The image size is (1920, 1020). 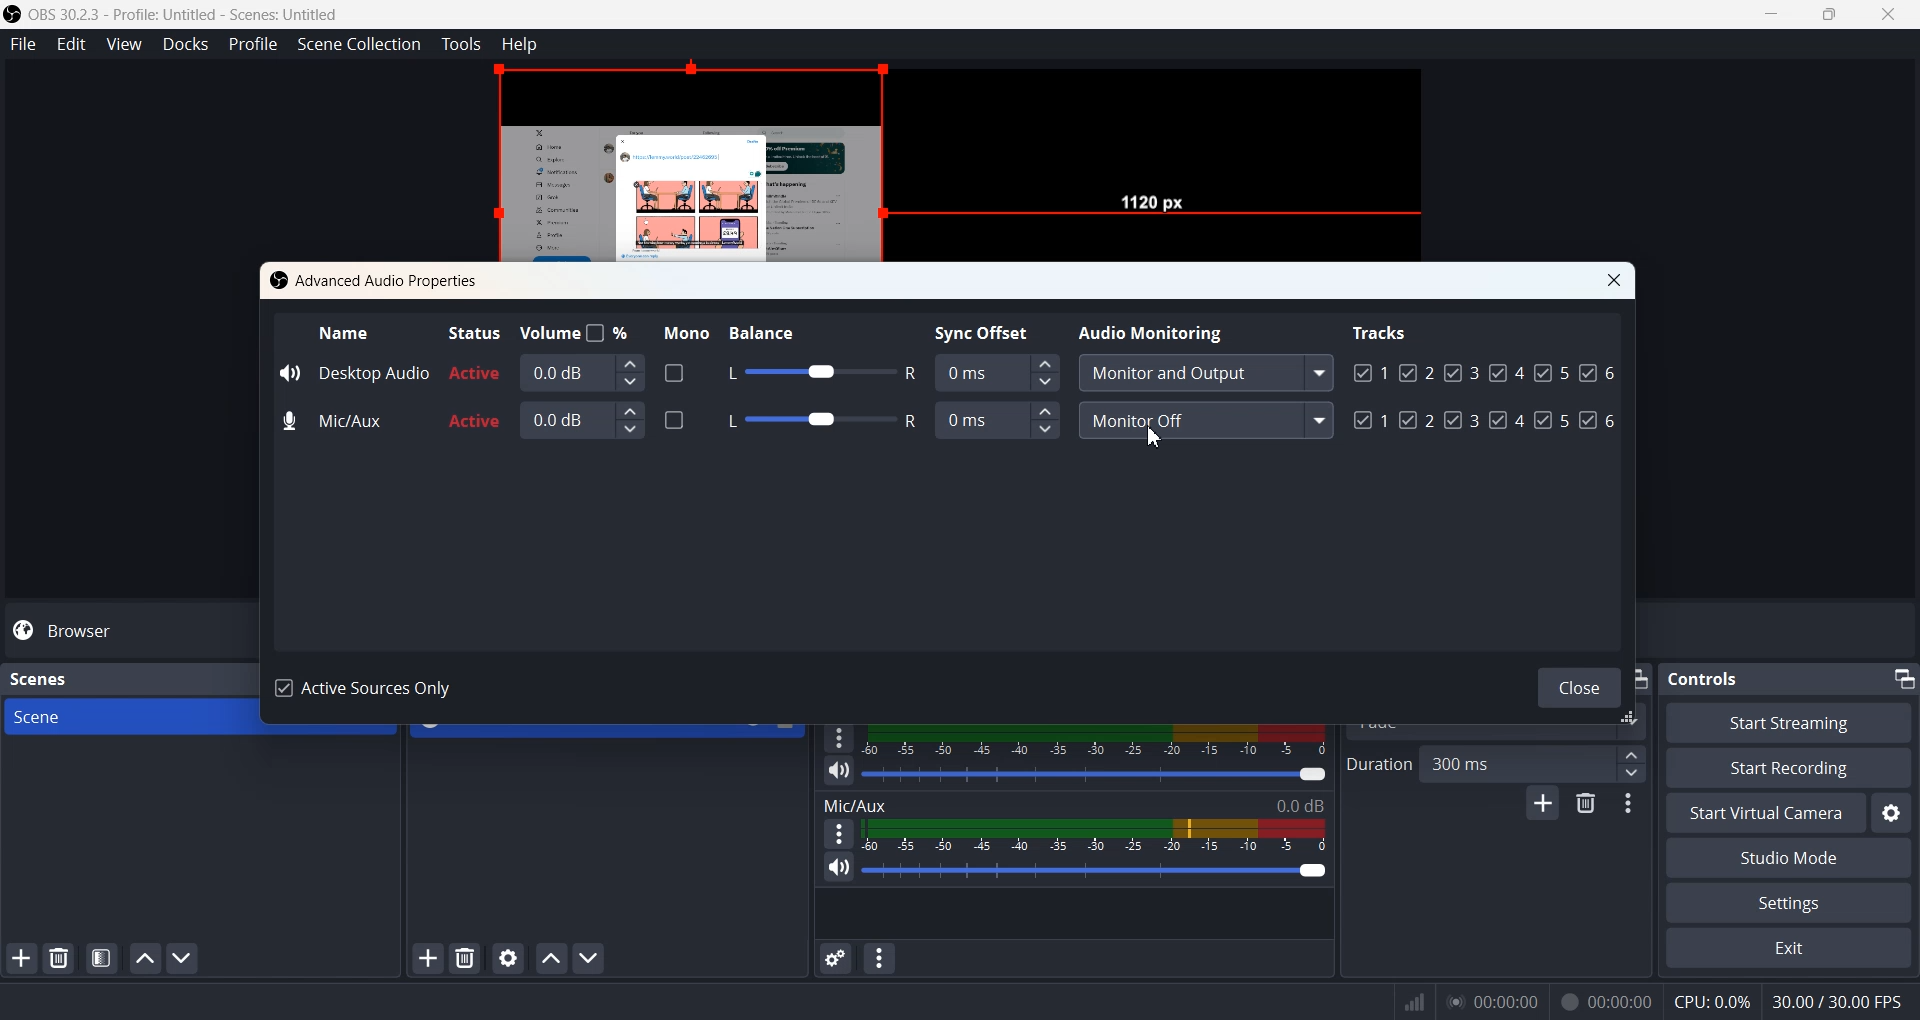 I want to click on Audio mixer menu, so click(x=881, y=958).